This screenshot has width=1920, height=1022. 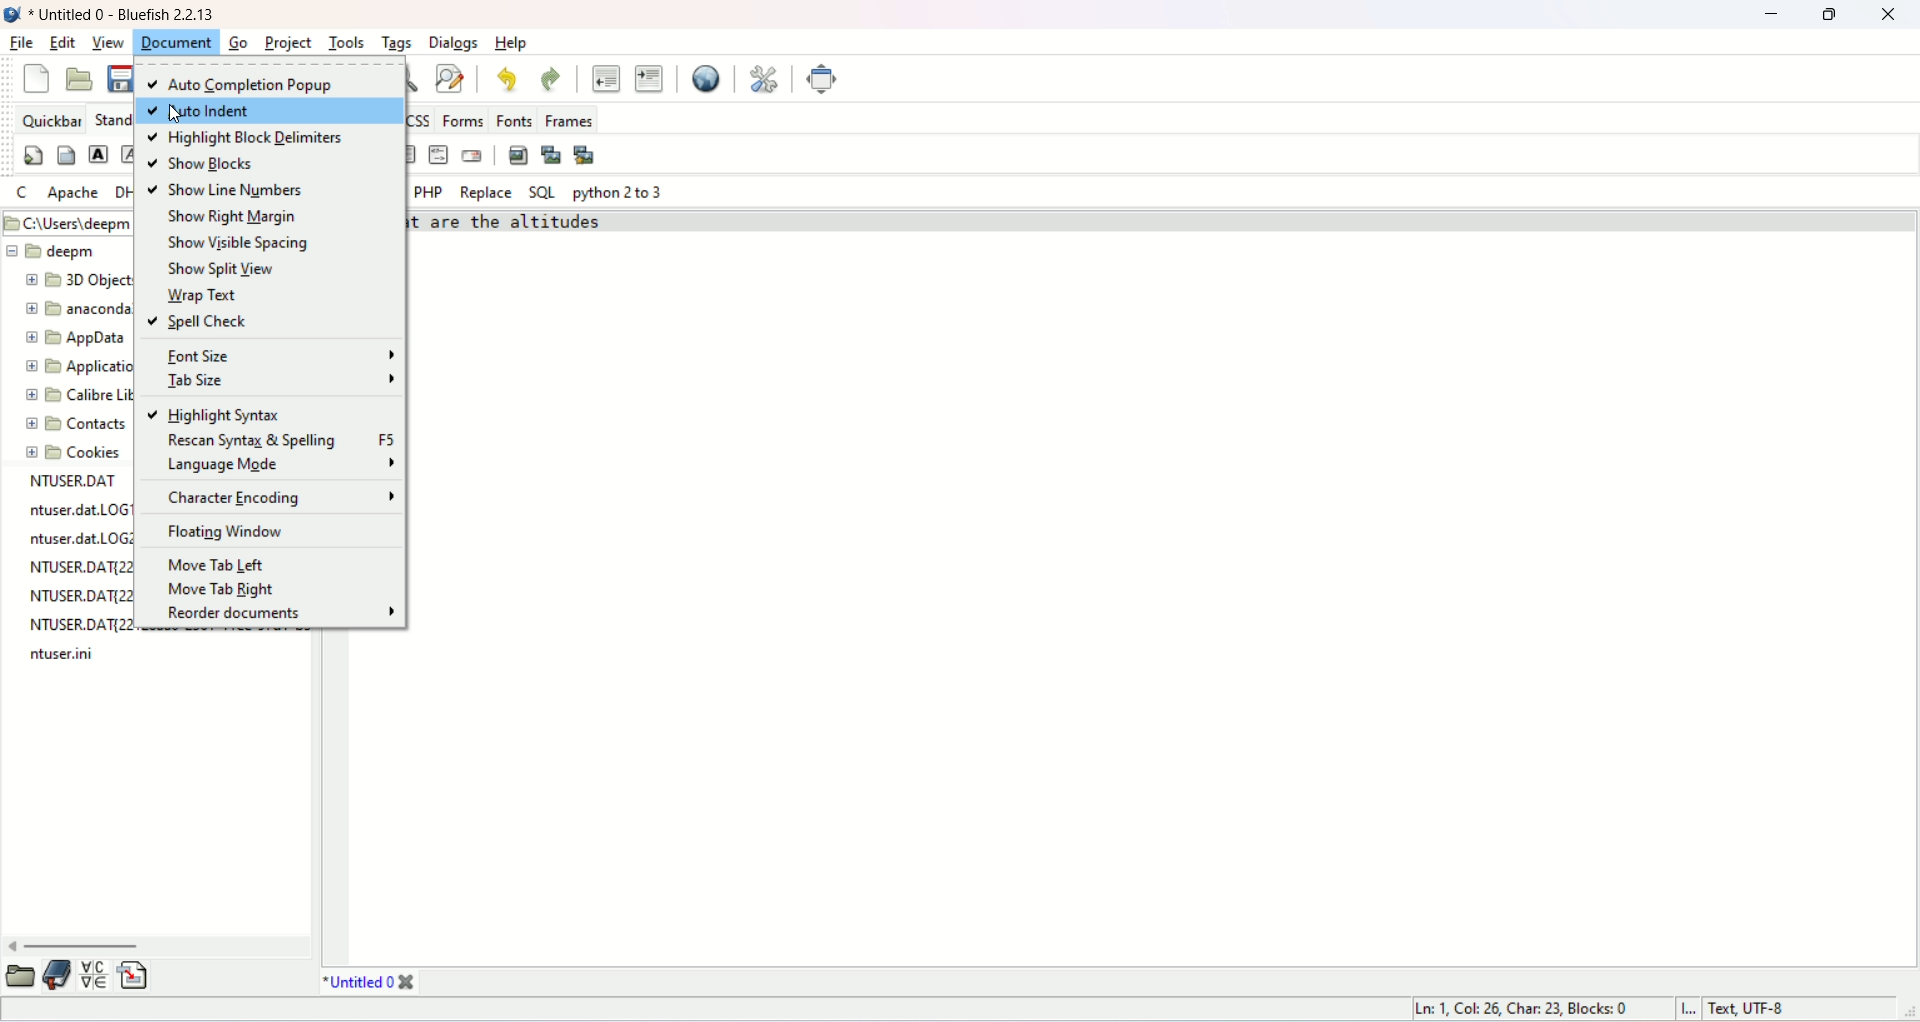 What do you see at coordinates (648, 78) in the screenshot?
I see `indent` at bounding box center [648, 78].